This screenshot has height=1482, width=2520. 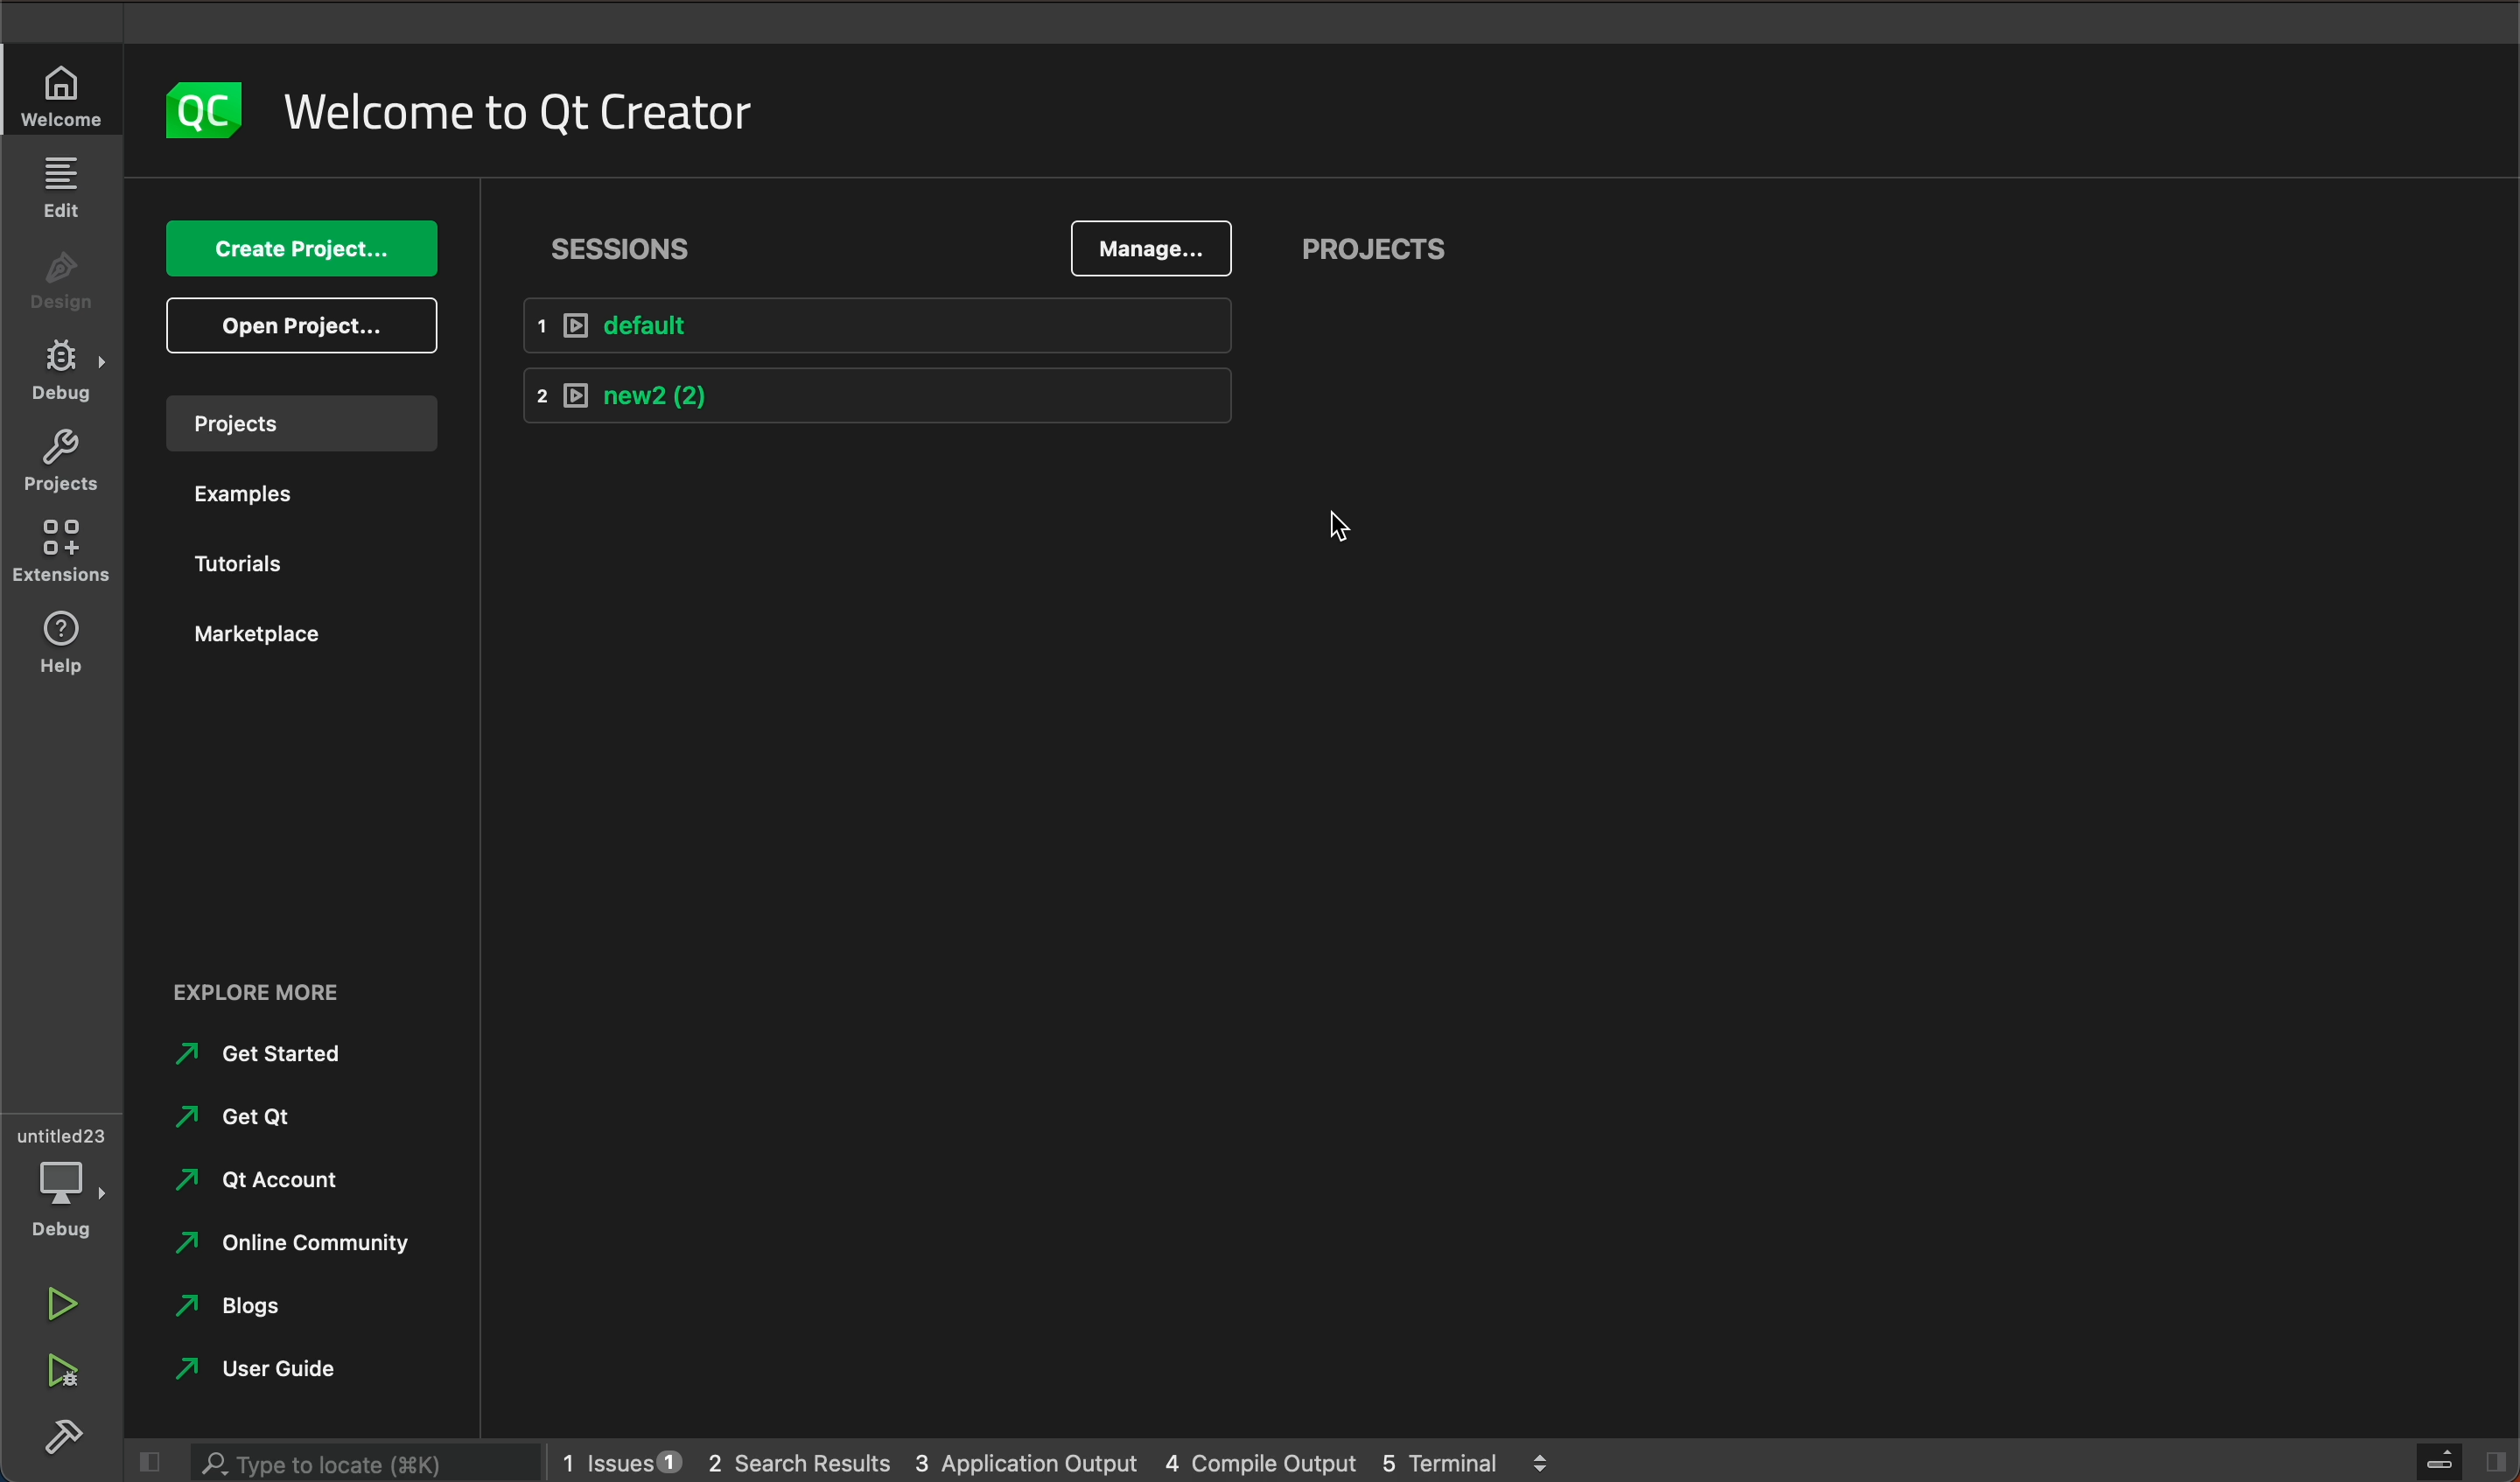 I want to click on projects, so click(x=1377, y=253).